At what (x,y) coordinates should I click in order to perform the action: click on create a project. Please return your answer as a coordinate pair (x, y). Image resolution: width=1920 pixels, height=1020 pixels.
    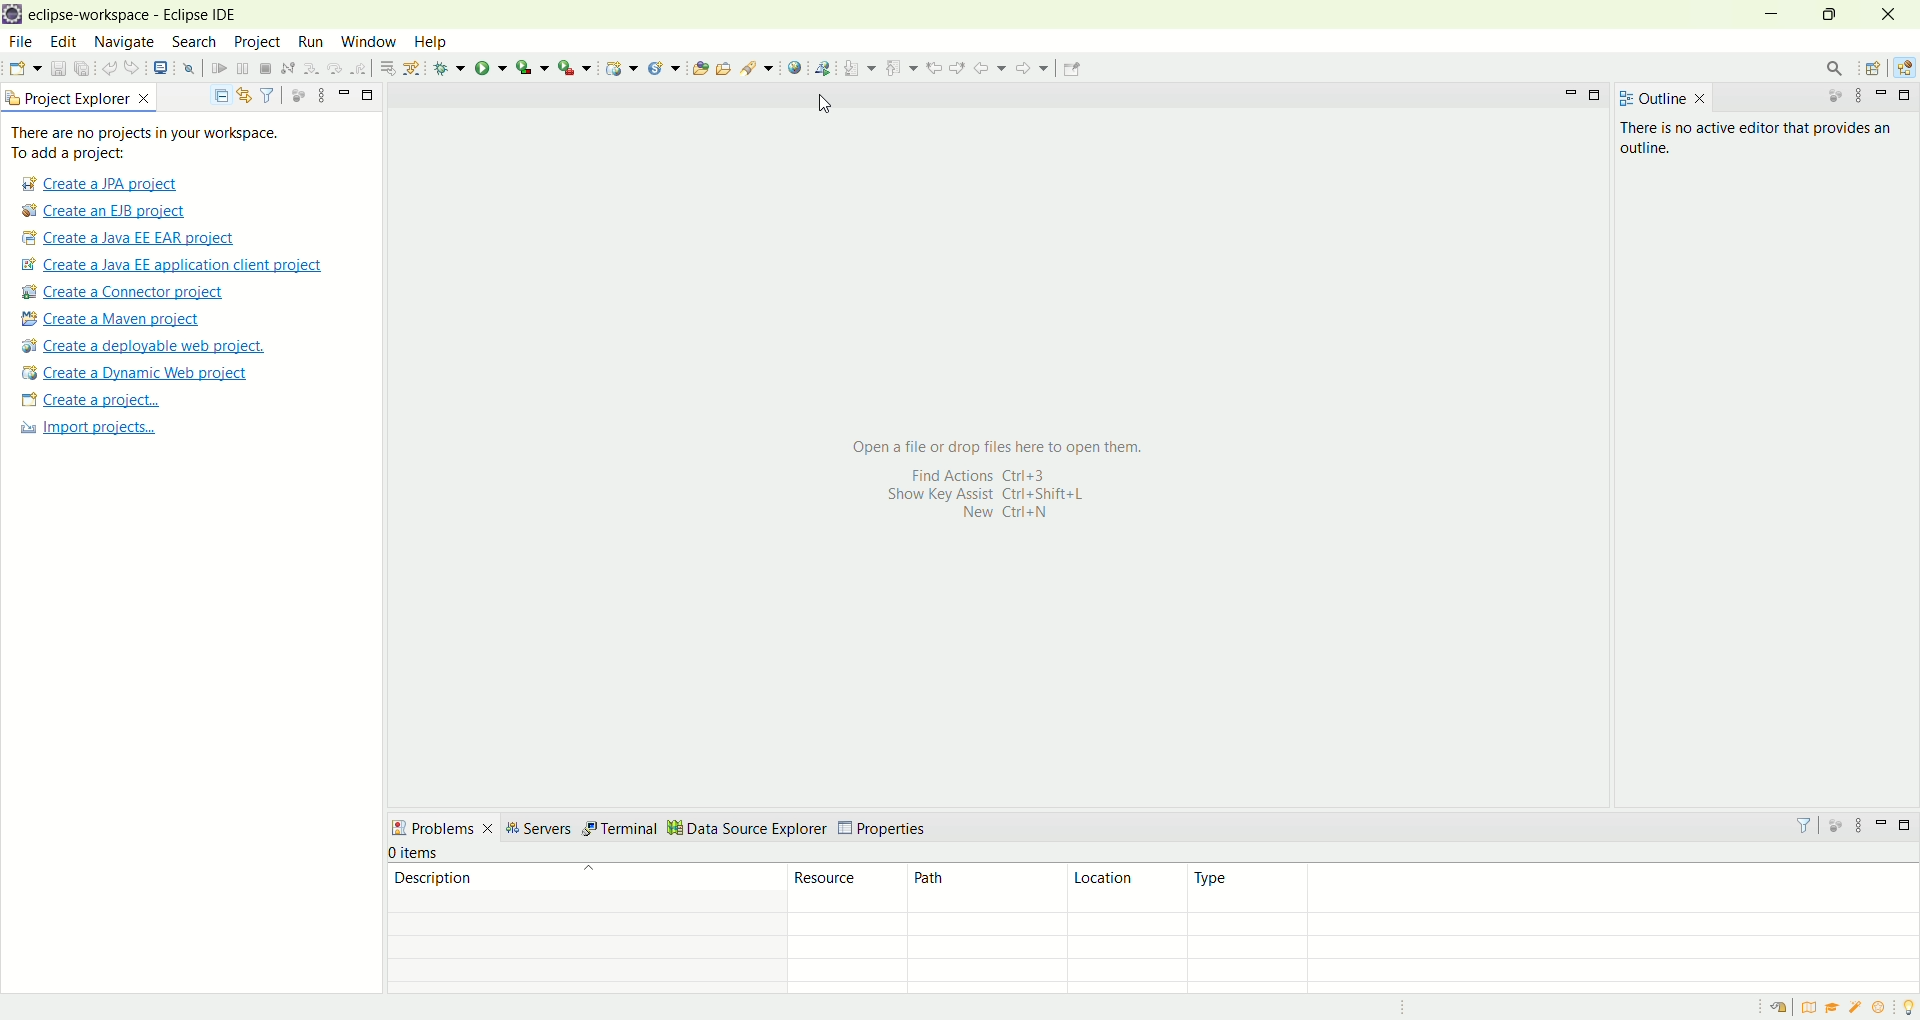
    Looking at the image, I should click on (91, 402).